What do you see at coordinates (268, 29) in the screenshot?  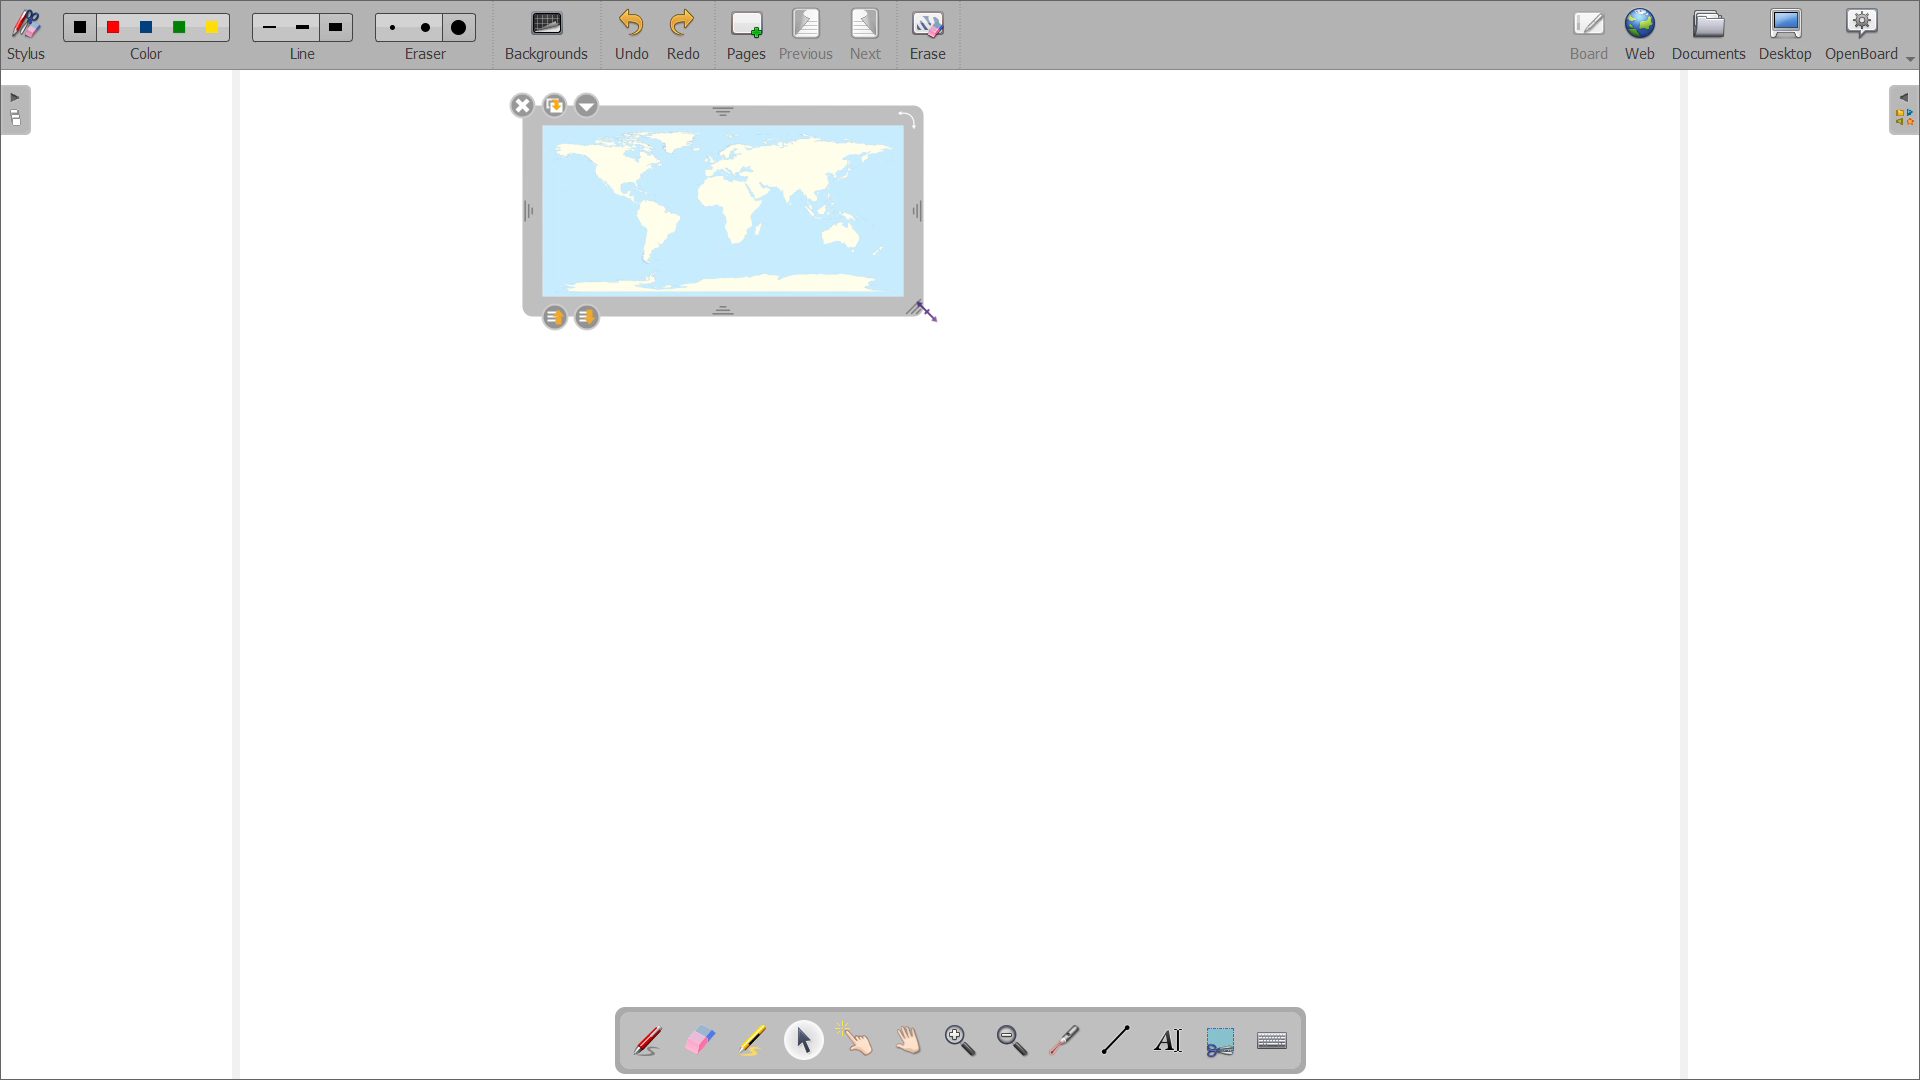 I see `small` at bounding box center [268, 29].